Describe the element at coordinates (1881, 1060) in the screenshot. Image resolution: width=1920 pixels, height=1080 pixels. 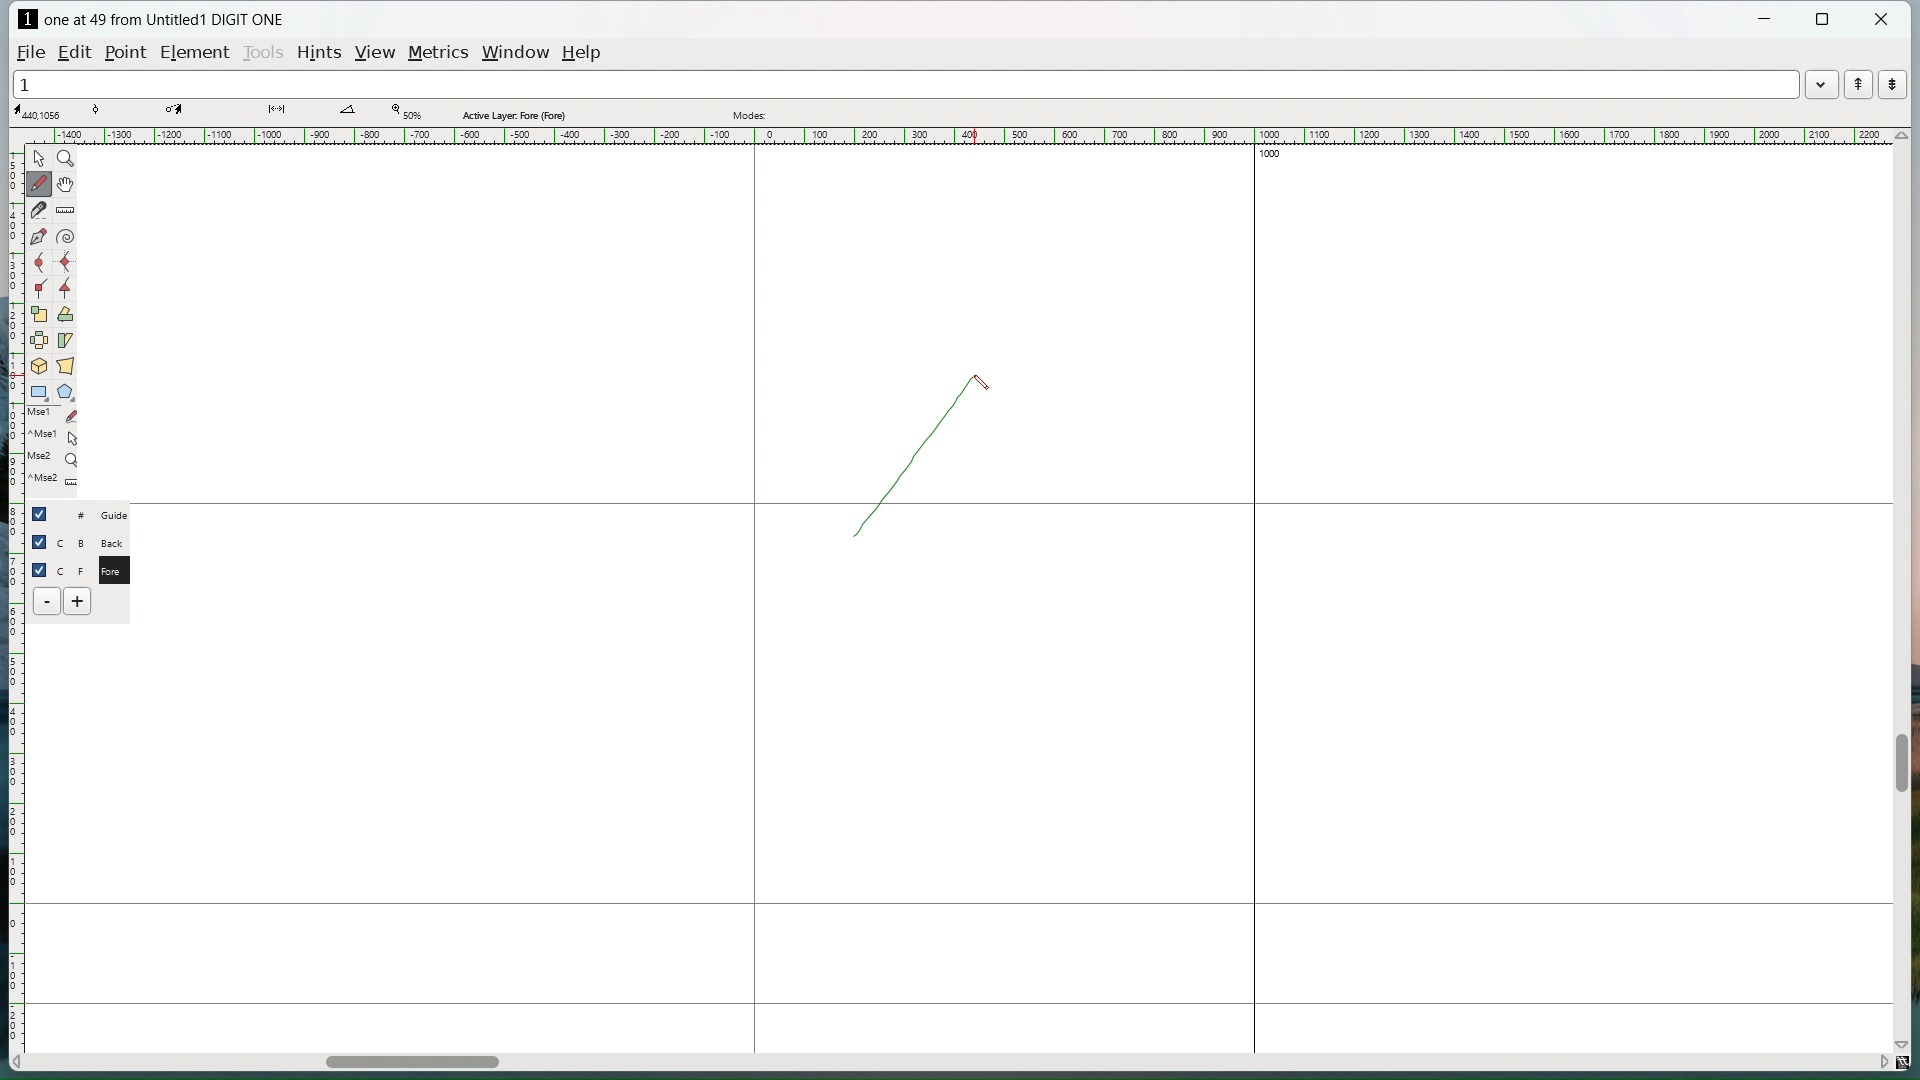
I see `scroll right` at that location.